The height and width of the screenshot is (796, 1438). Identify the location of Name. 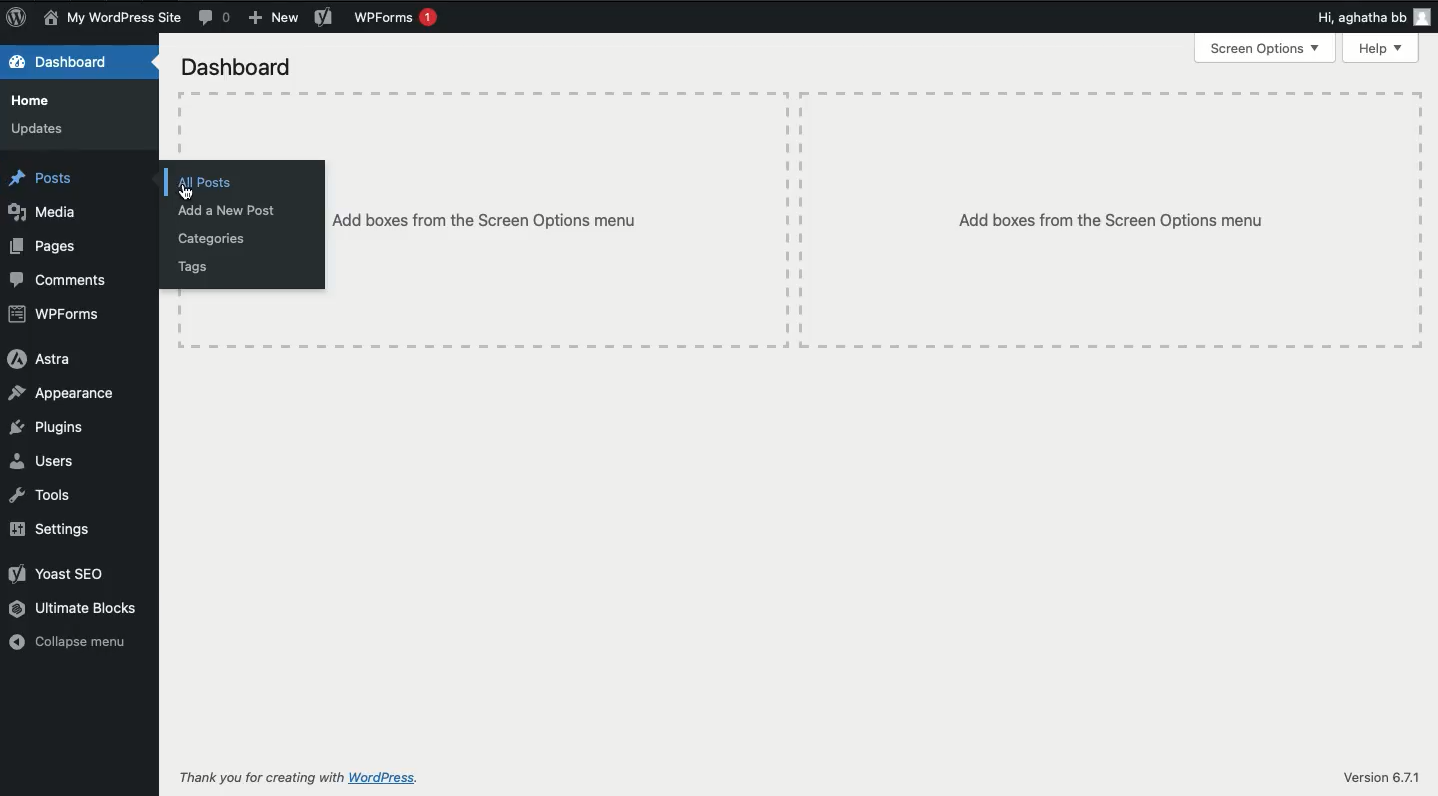
(116, 18).